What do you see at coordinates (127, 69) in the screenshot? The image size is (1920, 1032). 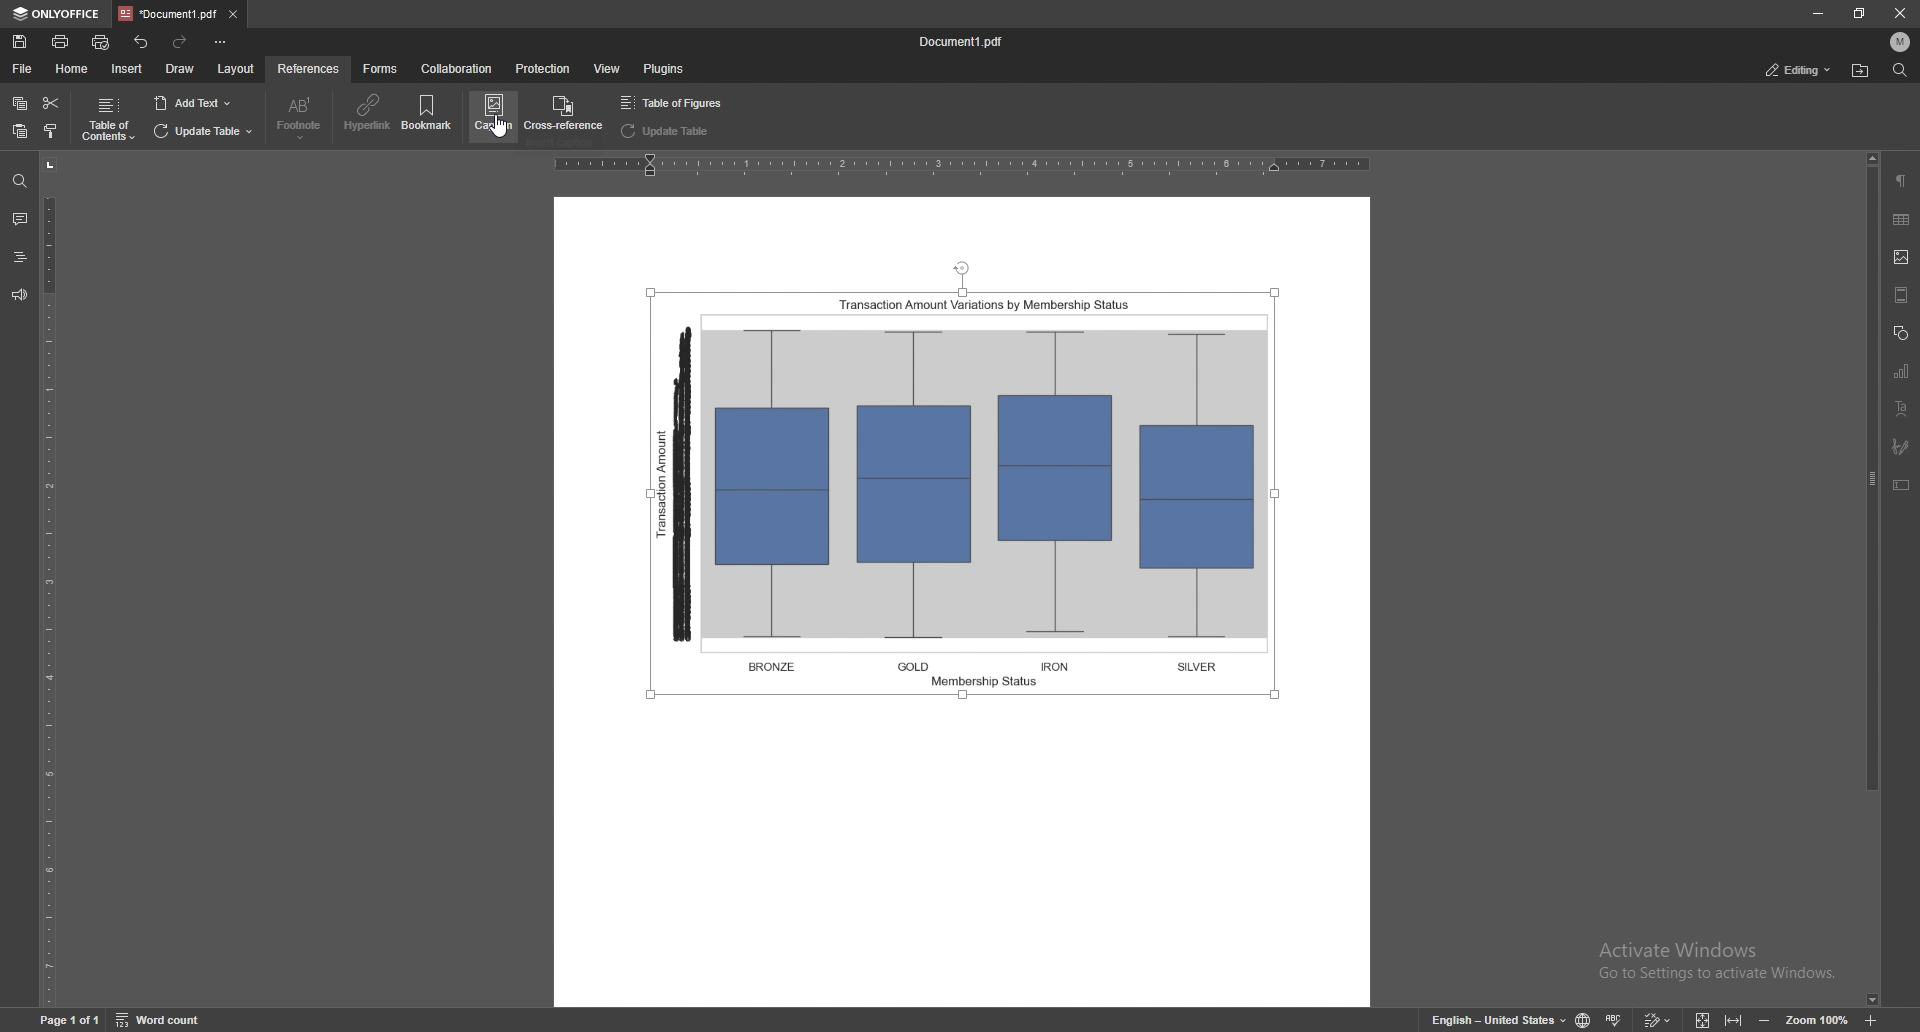 I see `insert` at bounding box center [127, 69].